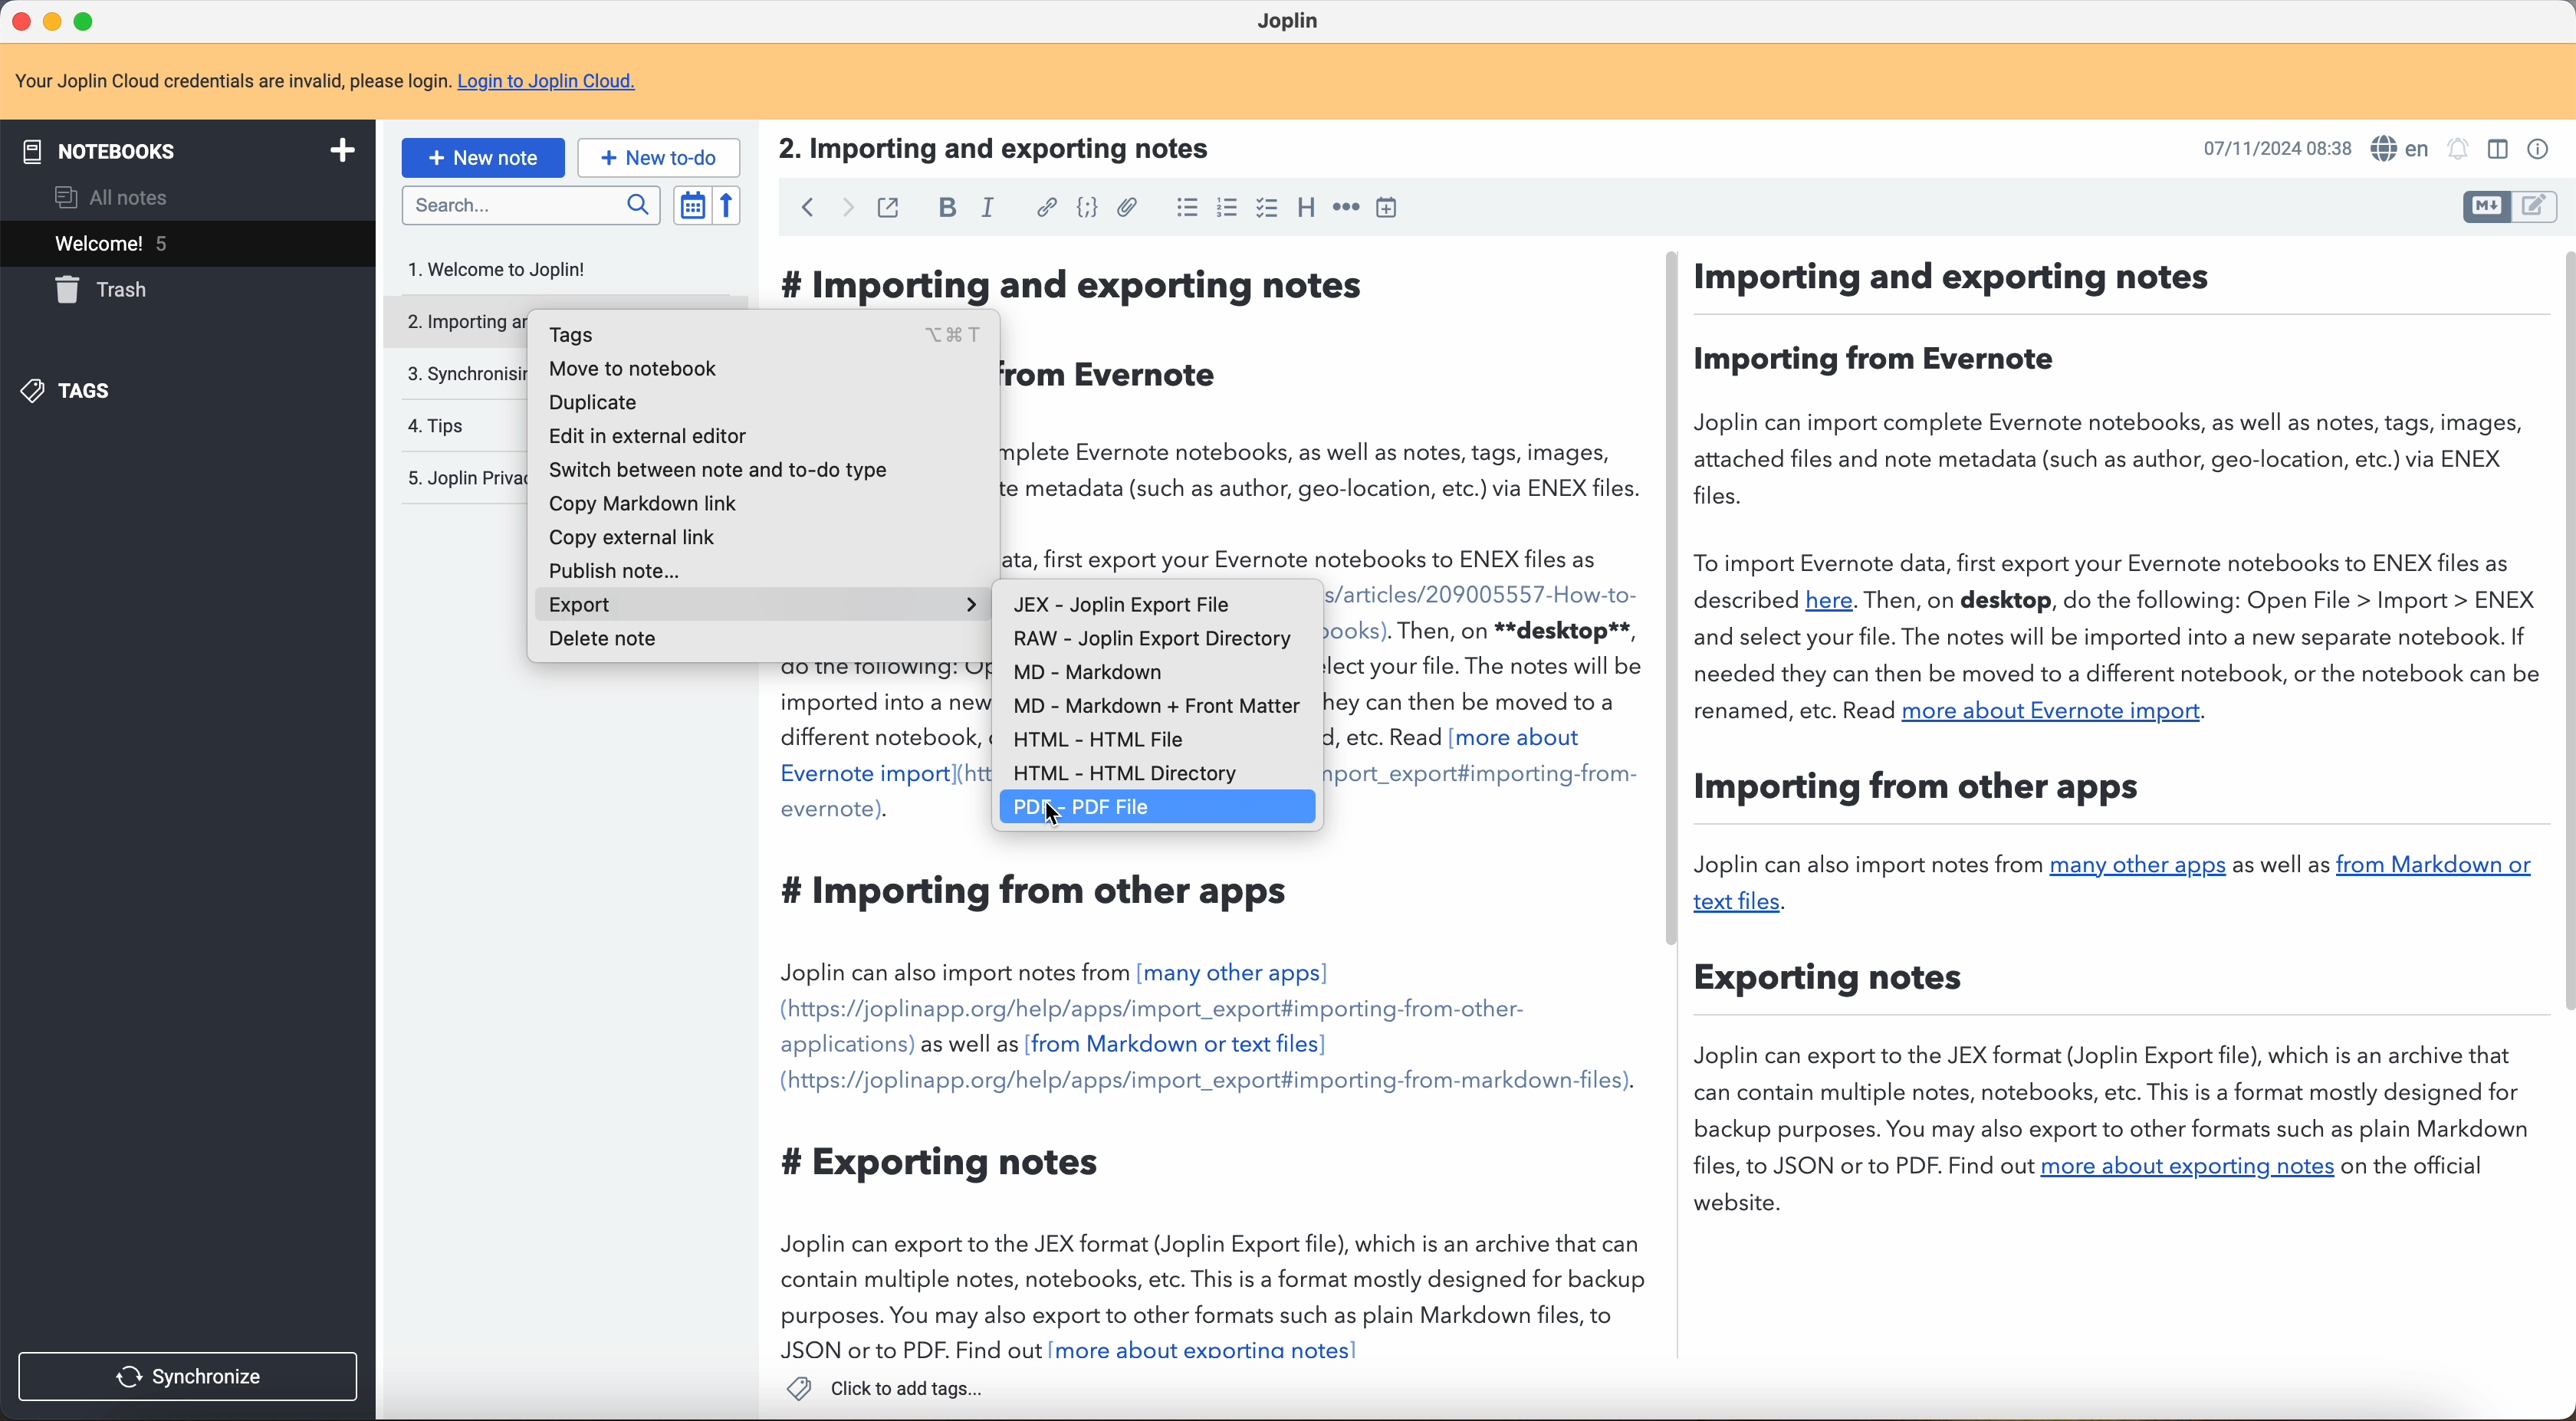  Describe the element at coordinates (453, 321) in the screenshot. I see `importing` at that location.